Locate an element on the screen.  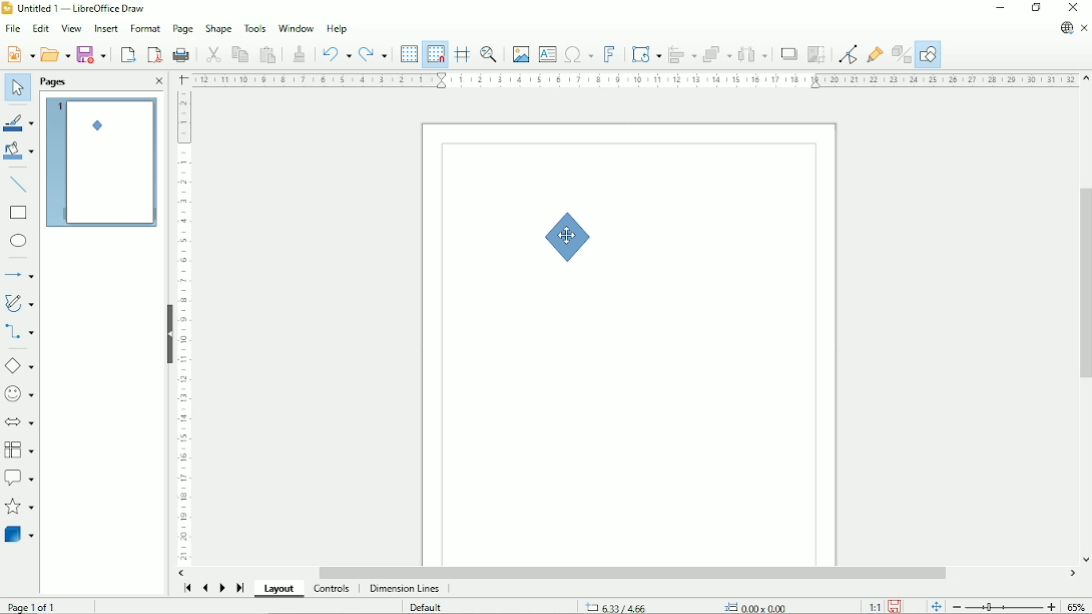
Show draw functions is located at coordinates (929, 54).